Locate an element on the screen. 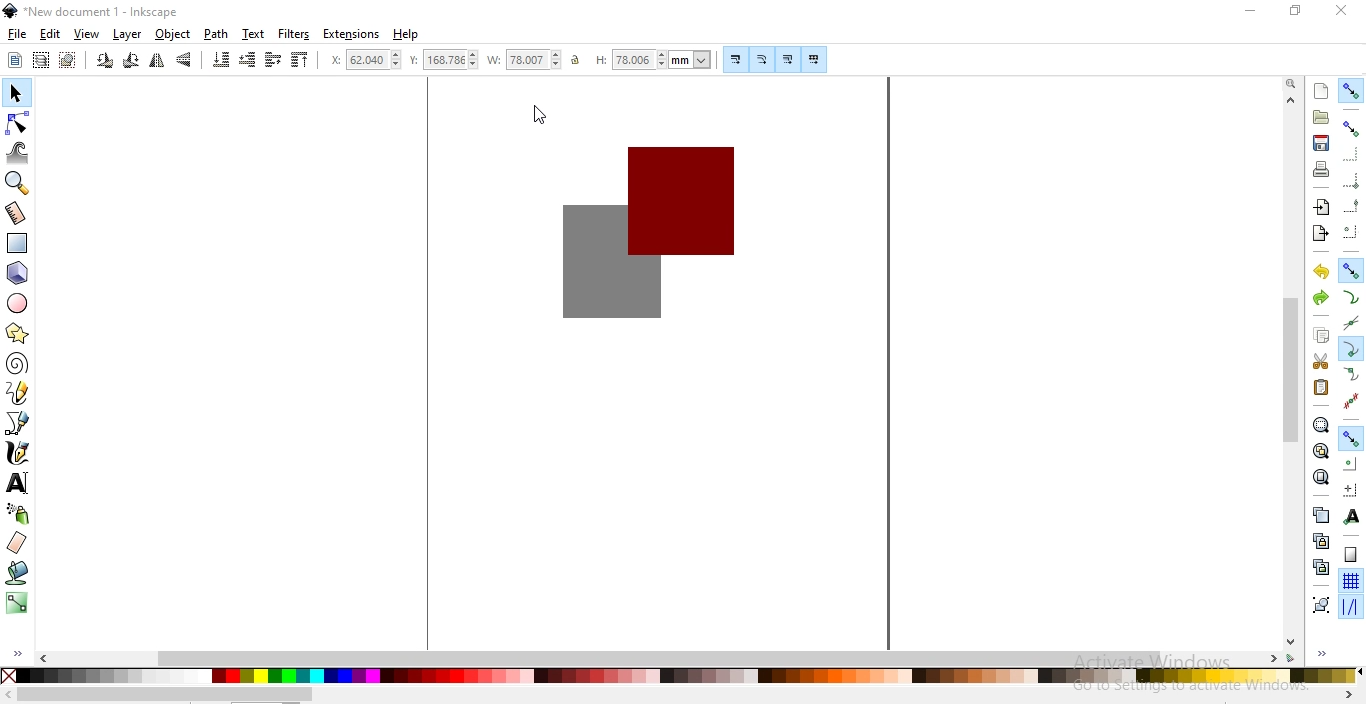 The height and width of the screenshot is (704, 1366). height of selection is located at coordinates (656, 59).